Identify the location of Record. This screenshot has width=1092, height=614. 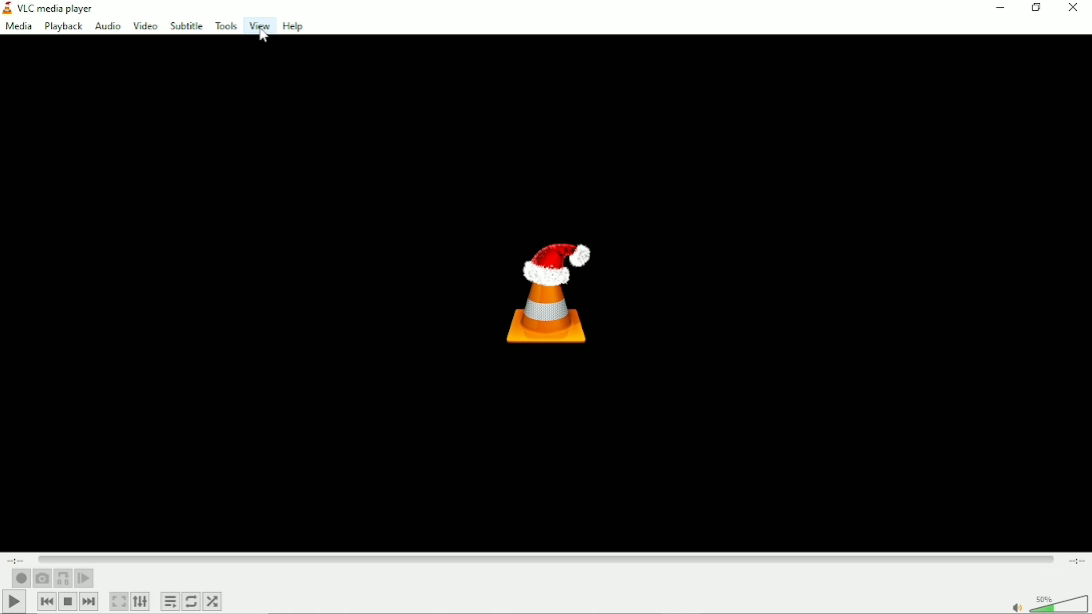
(19, 578).